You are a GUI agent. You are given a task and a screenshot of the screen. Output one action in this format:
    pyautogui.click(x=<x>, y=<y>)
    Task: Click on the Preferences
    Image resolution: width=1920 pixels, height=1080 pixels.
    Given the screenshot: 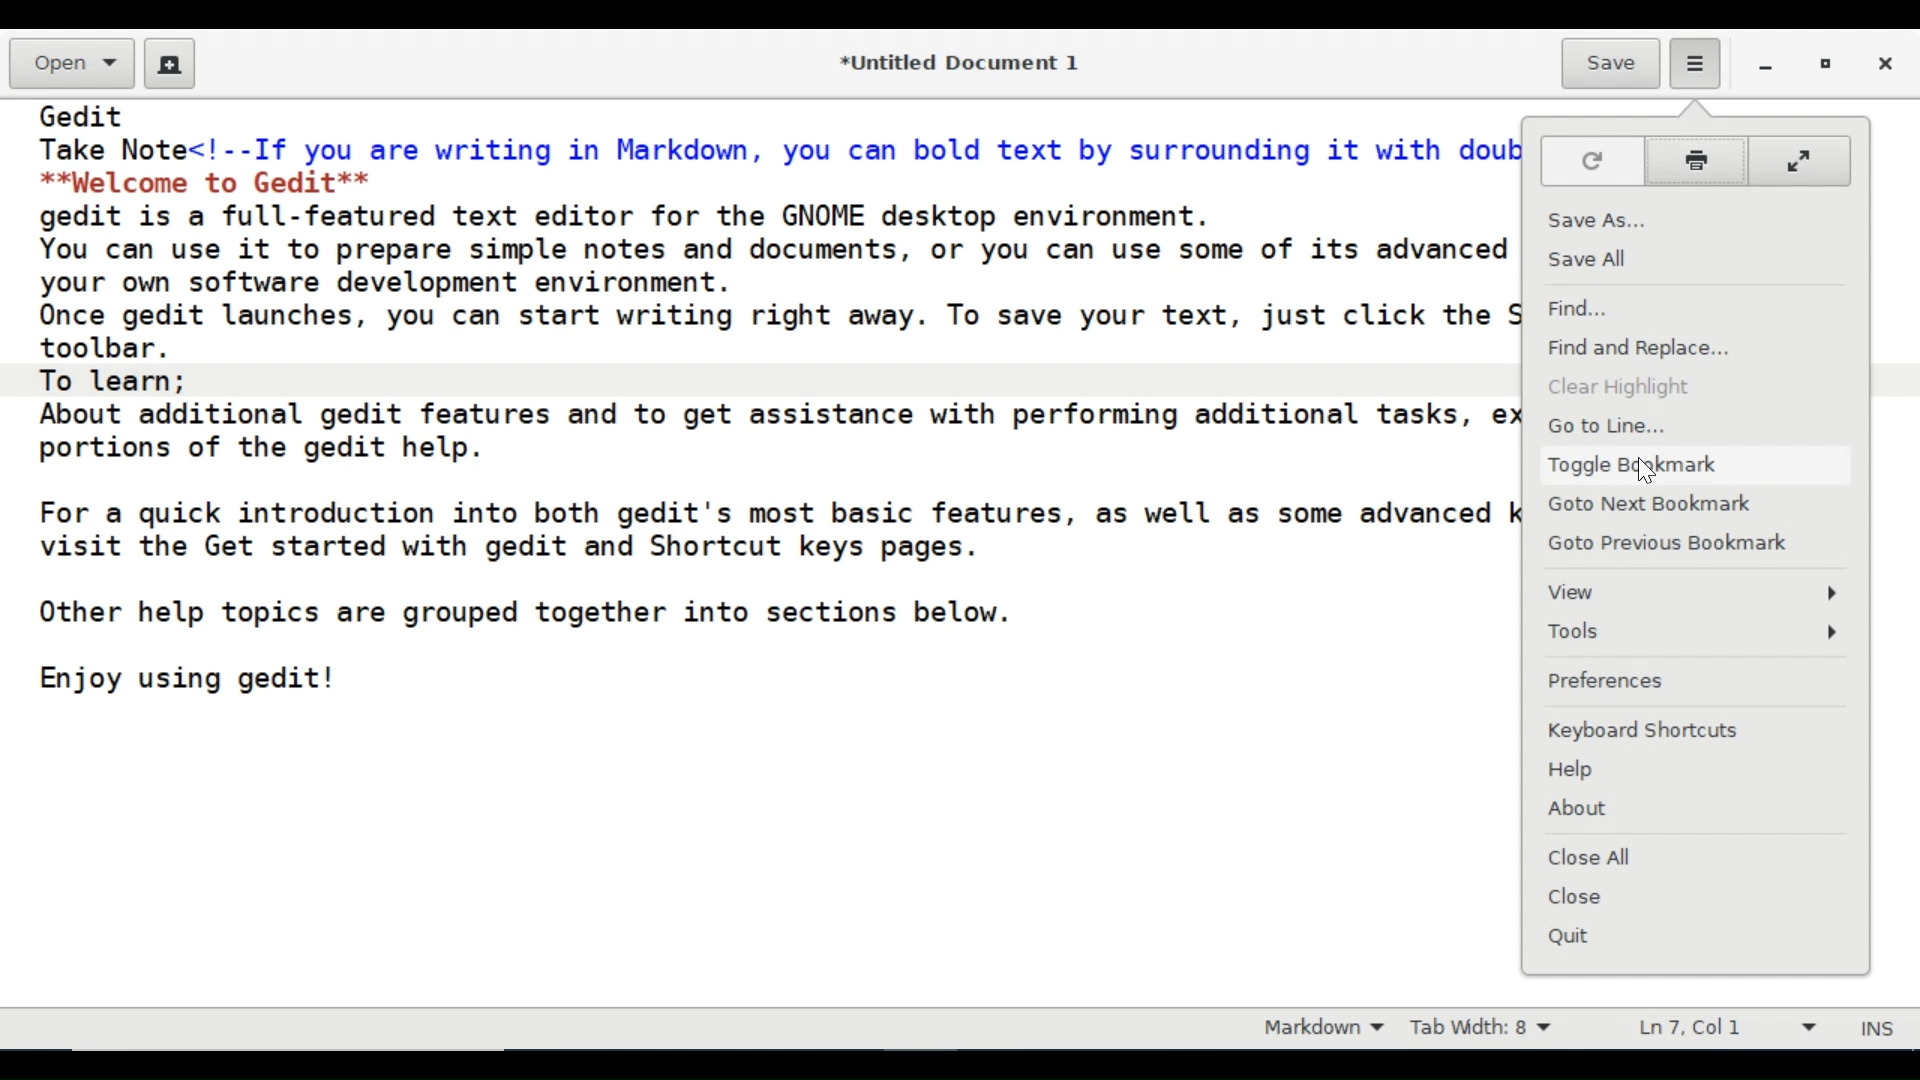 What is the action you would take?
    pyautogui.click(x=1607, y=683)
    